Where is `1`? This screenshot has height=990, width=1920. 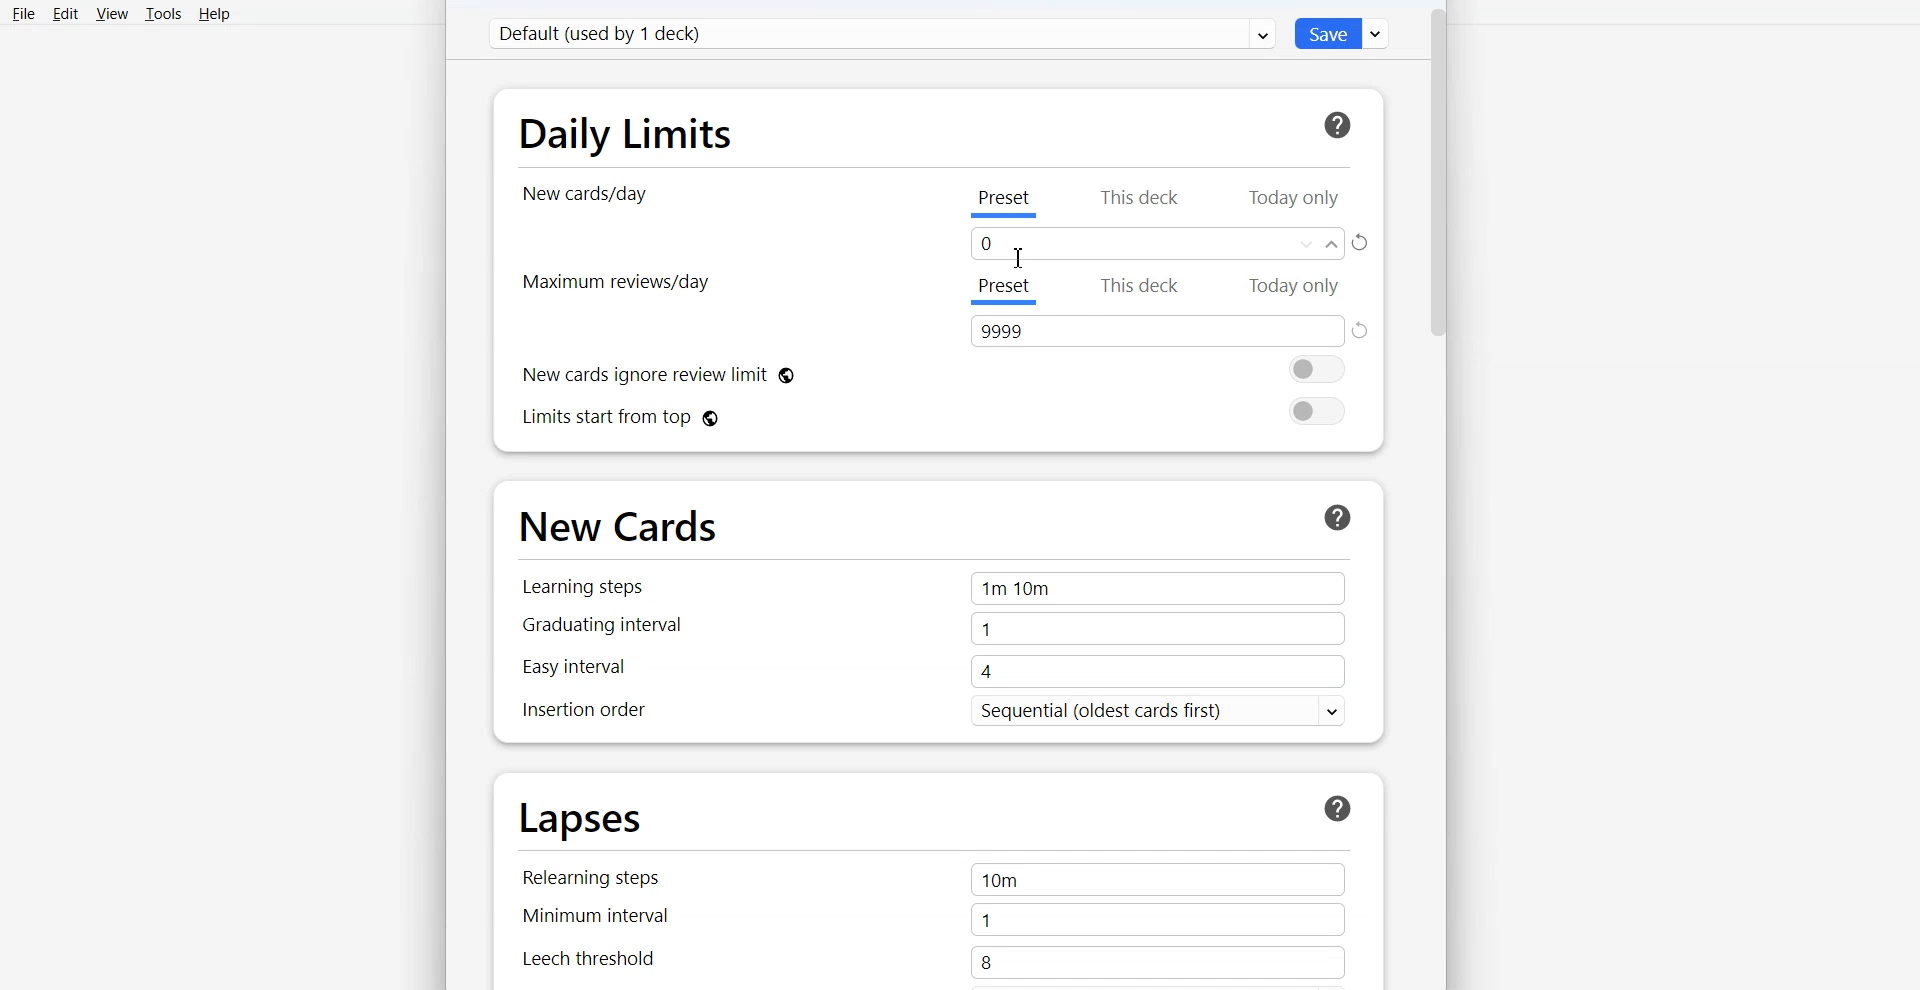 1 is located at coordinates (1163, 919).